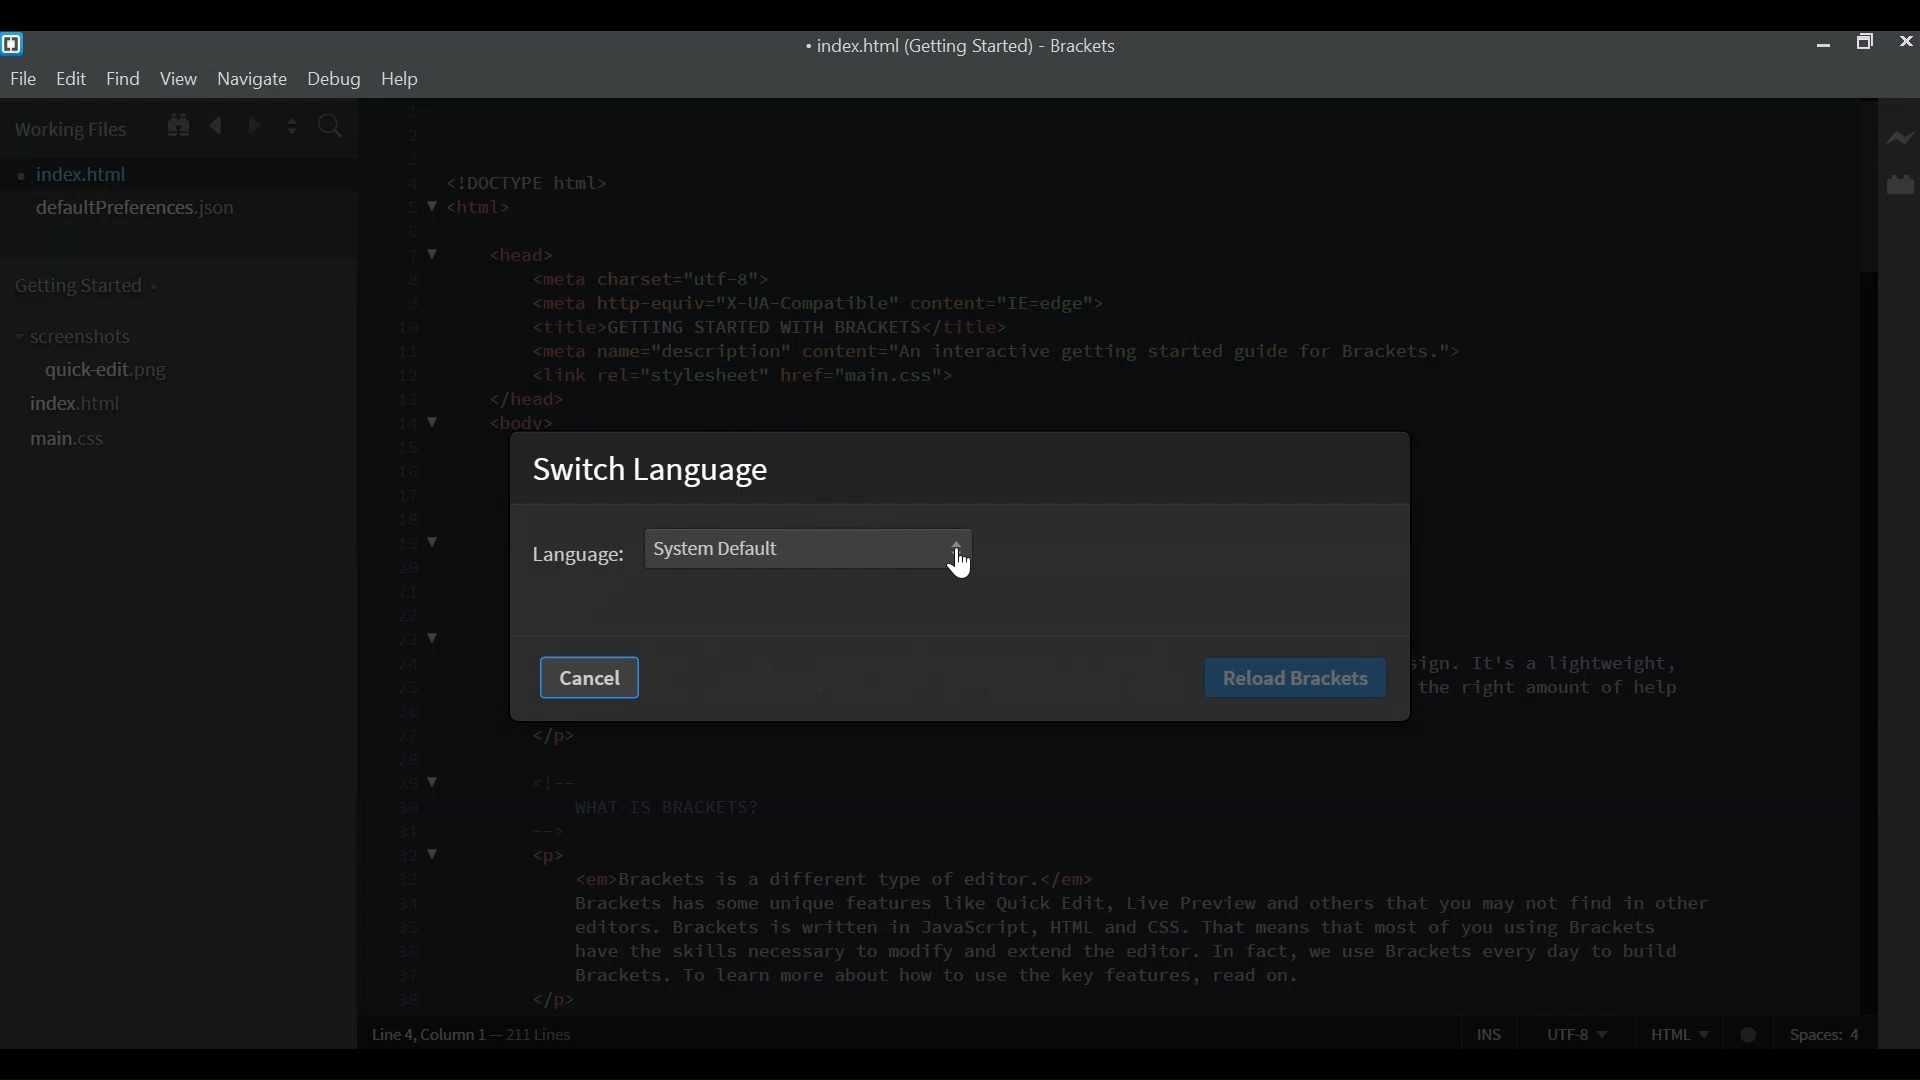  What do you see at coordinates (1576, 1032) in the screenshot?
I see `UTF-8` at bounding box center [1576, 1032].